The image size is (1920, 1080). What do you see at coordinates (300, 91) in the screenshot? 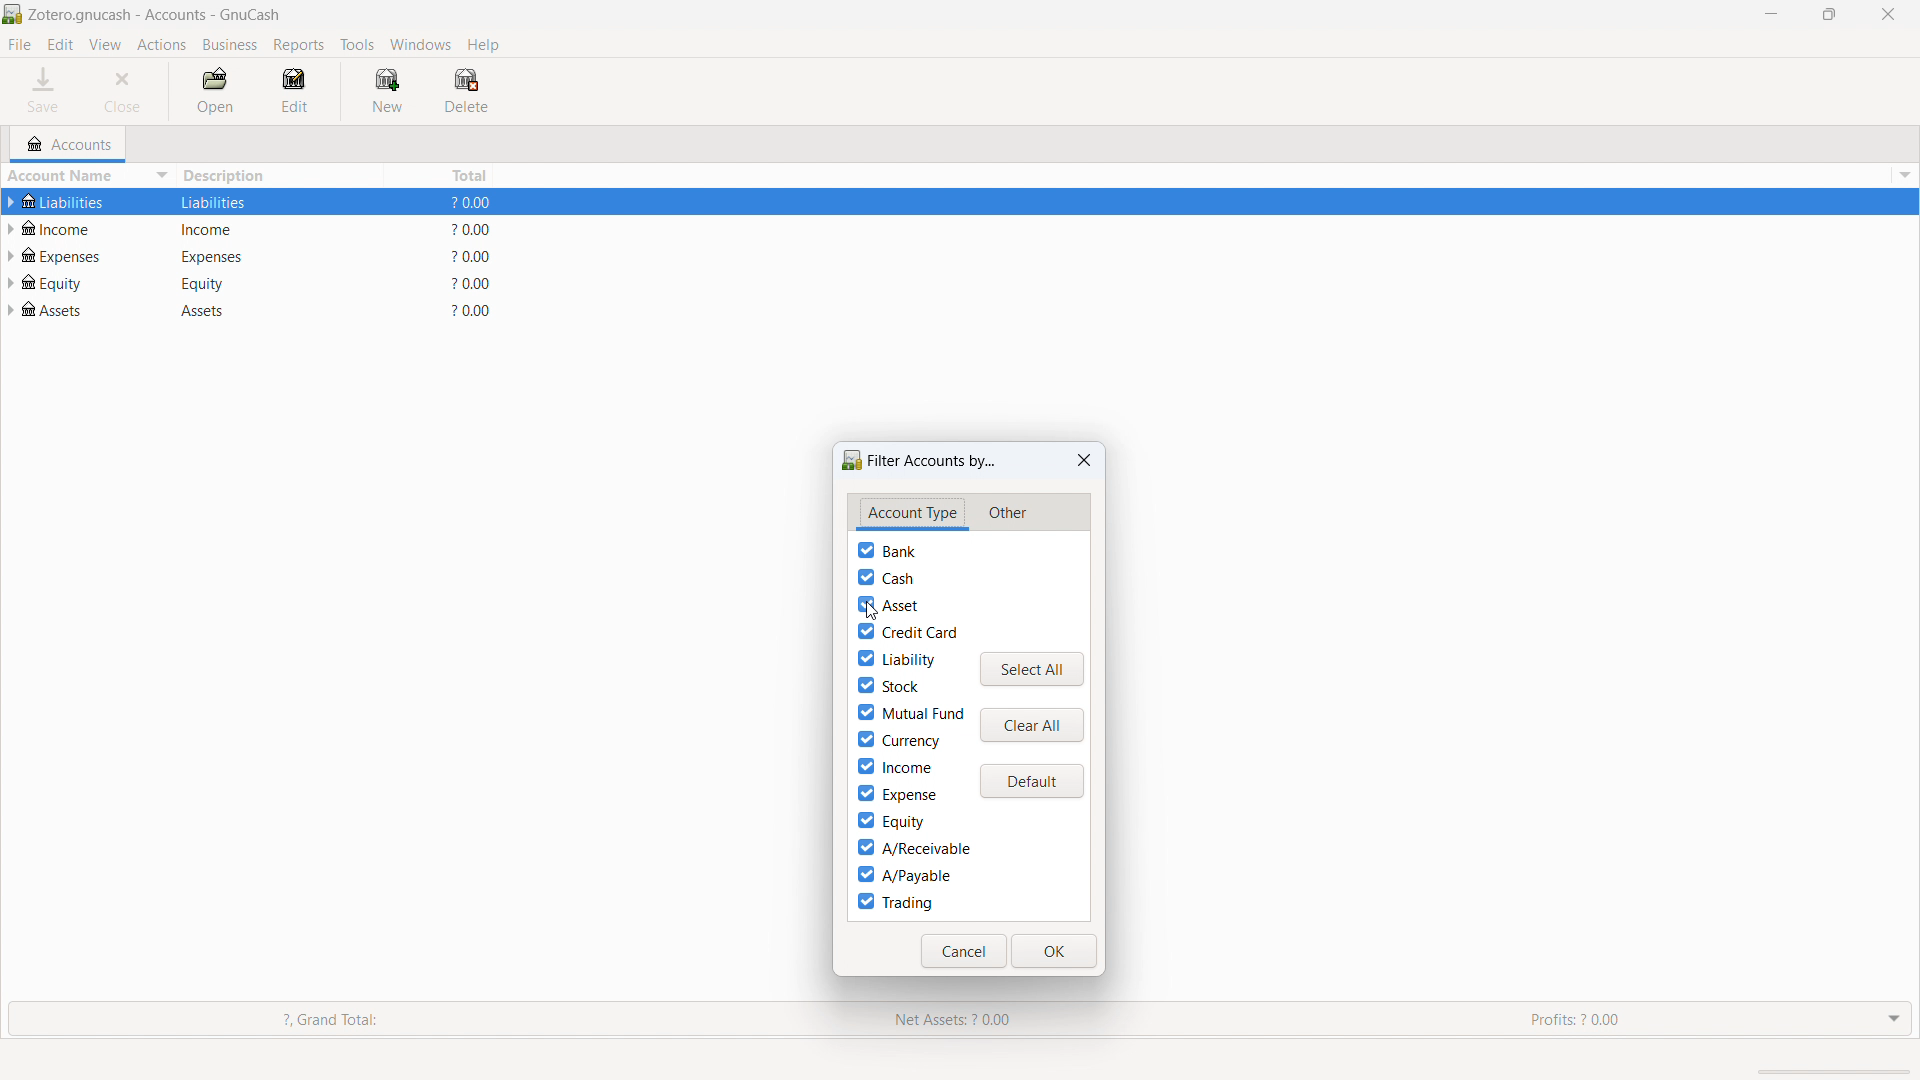
I see `edit` at bounding box center [300, 91].